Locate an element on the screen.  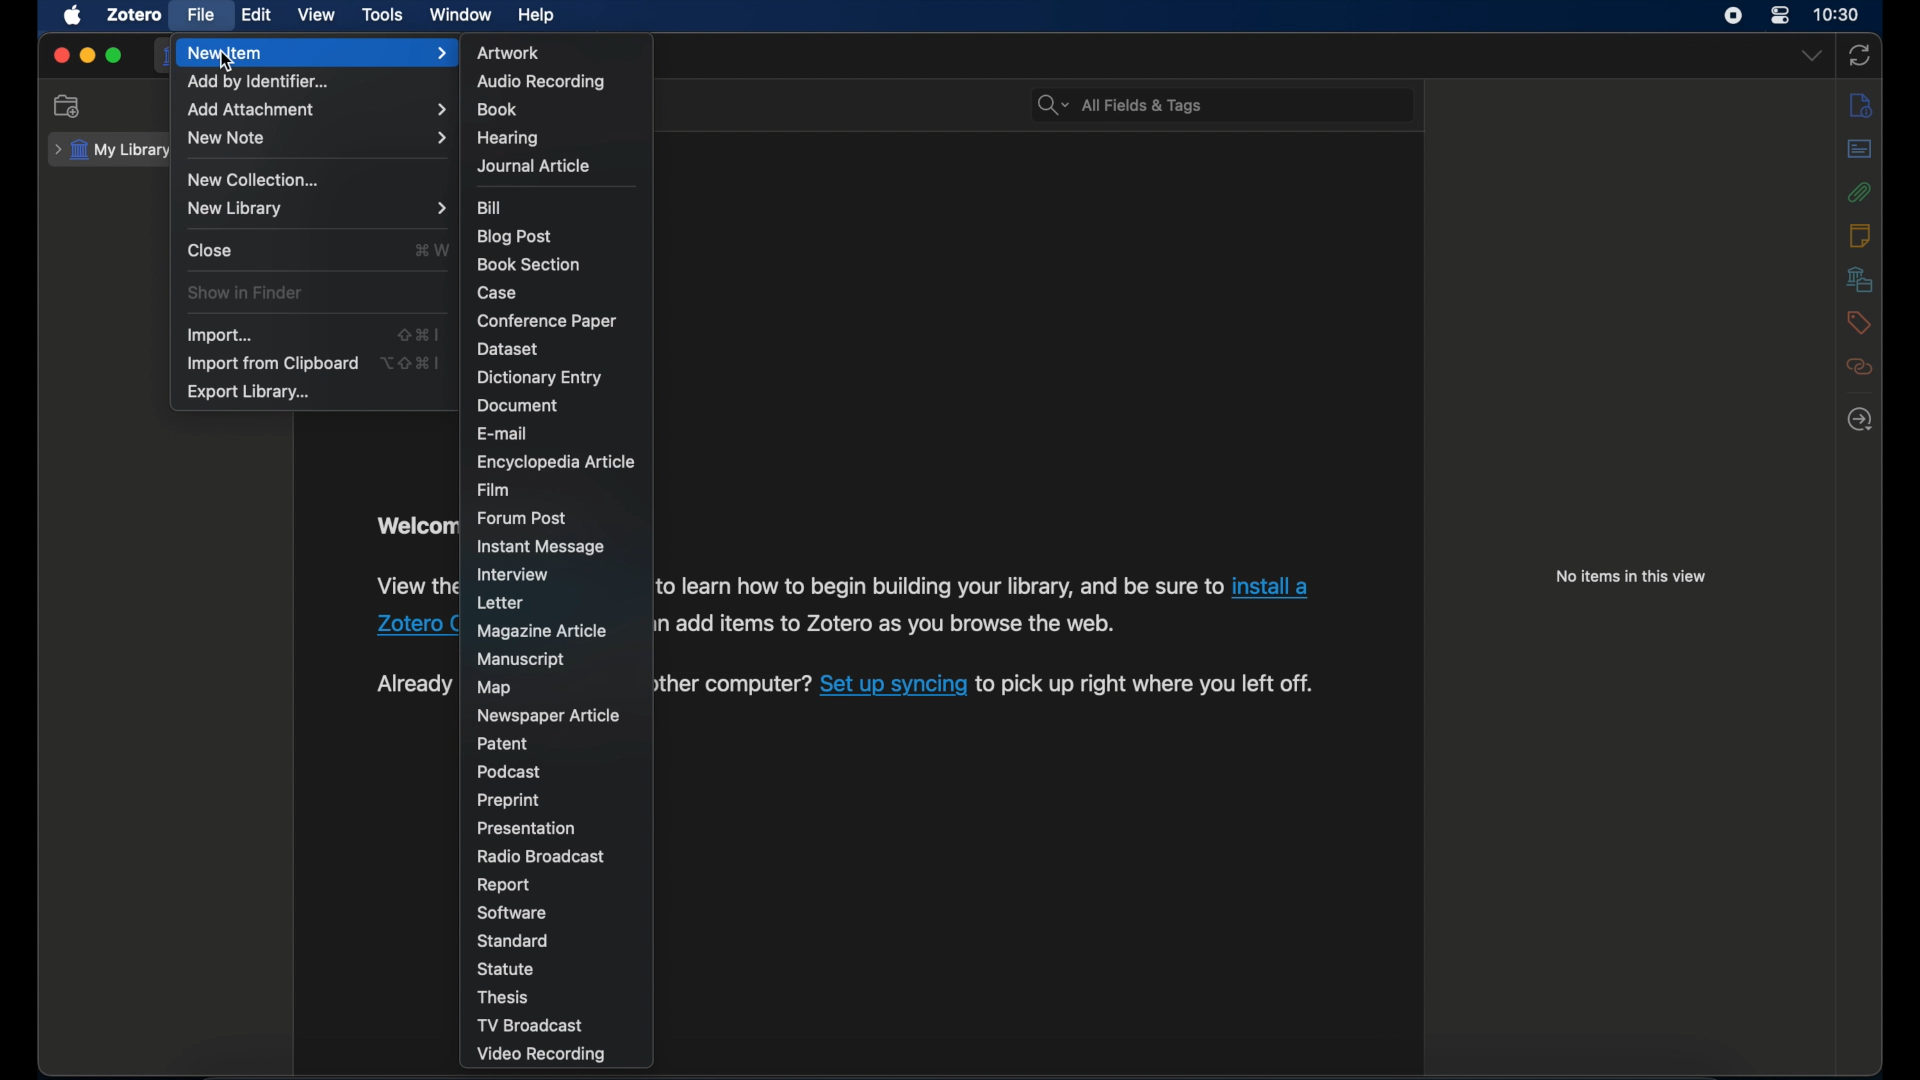
new note is located at coordinates (318, 138).